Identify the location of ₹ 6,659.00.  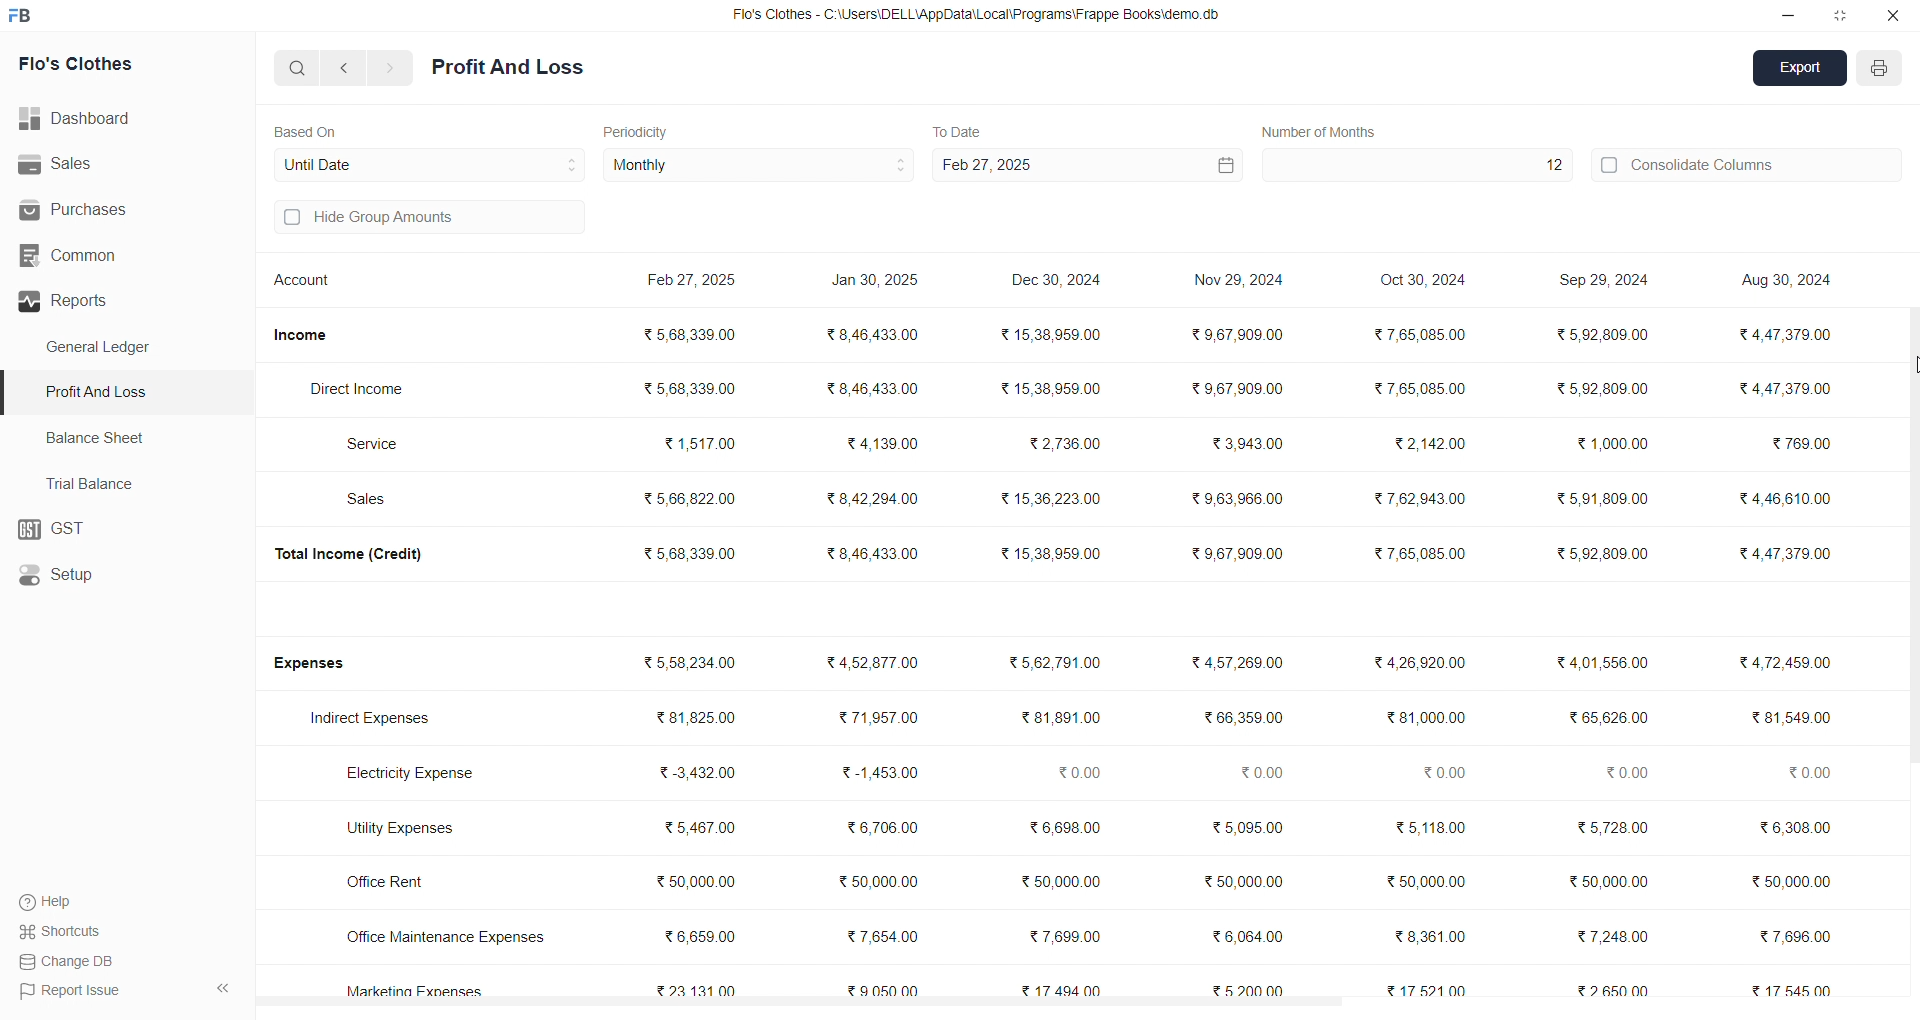
(709, 934).